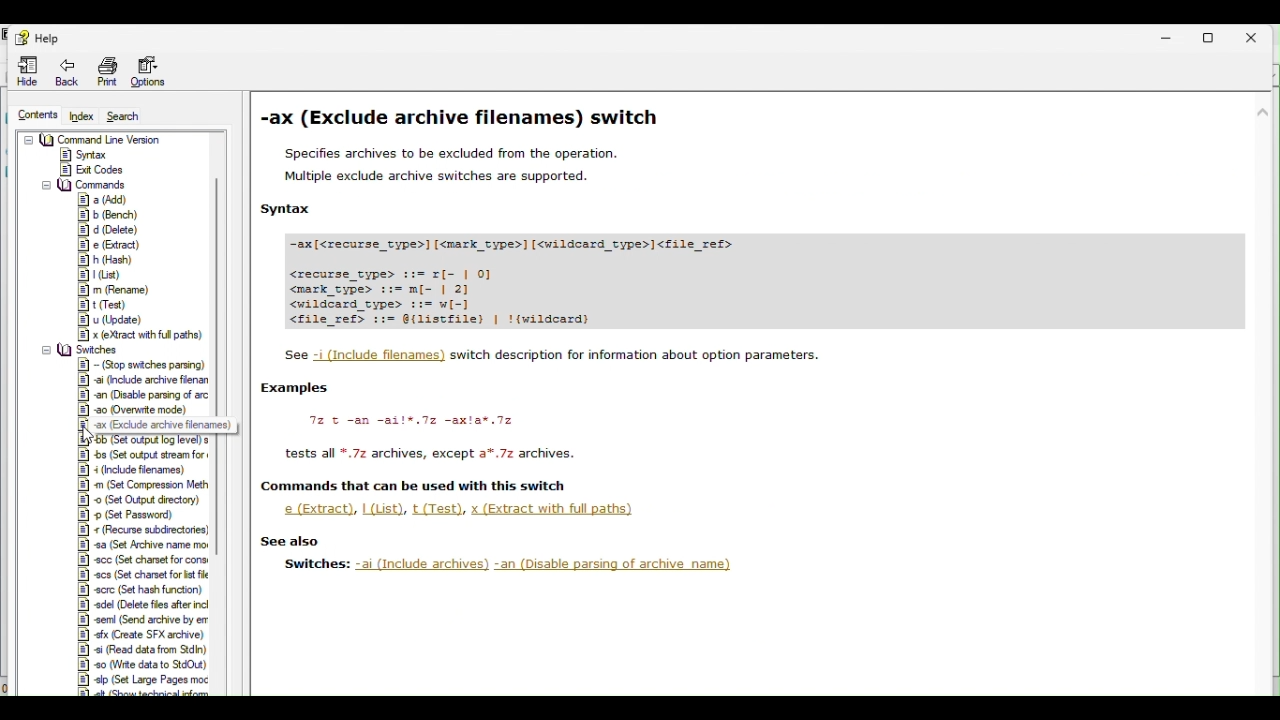 This screenshot has height=720, width=1280. Describe the element at coordinates (93, 436) in the screenshot. I see `Cursor` at that location.